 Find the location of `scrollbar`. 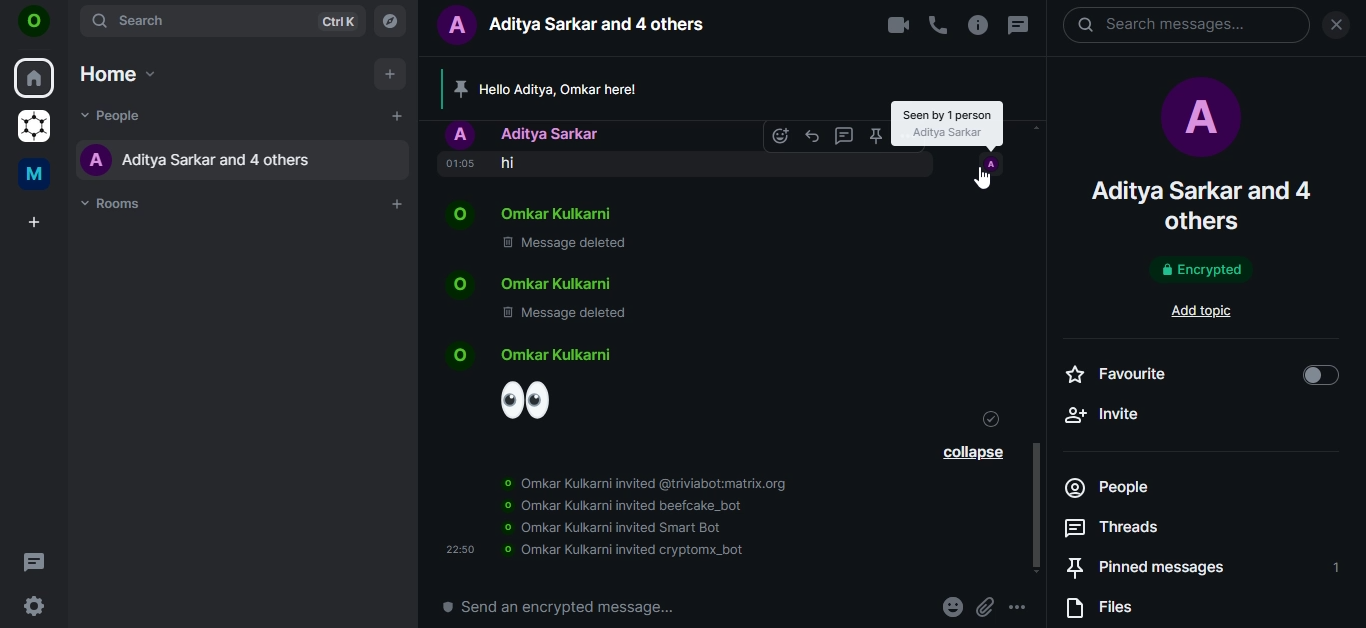

scrollbar is located at coordinates (1357, 224).